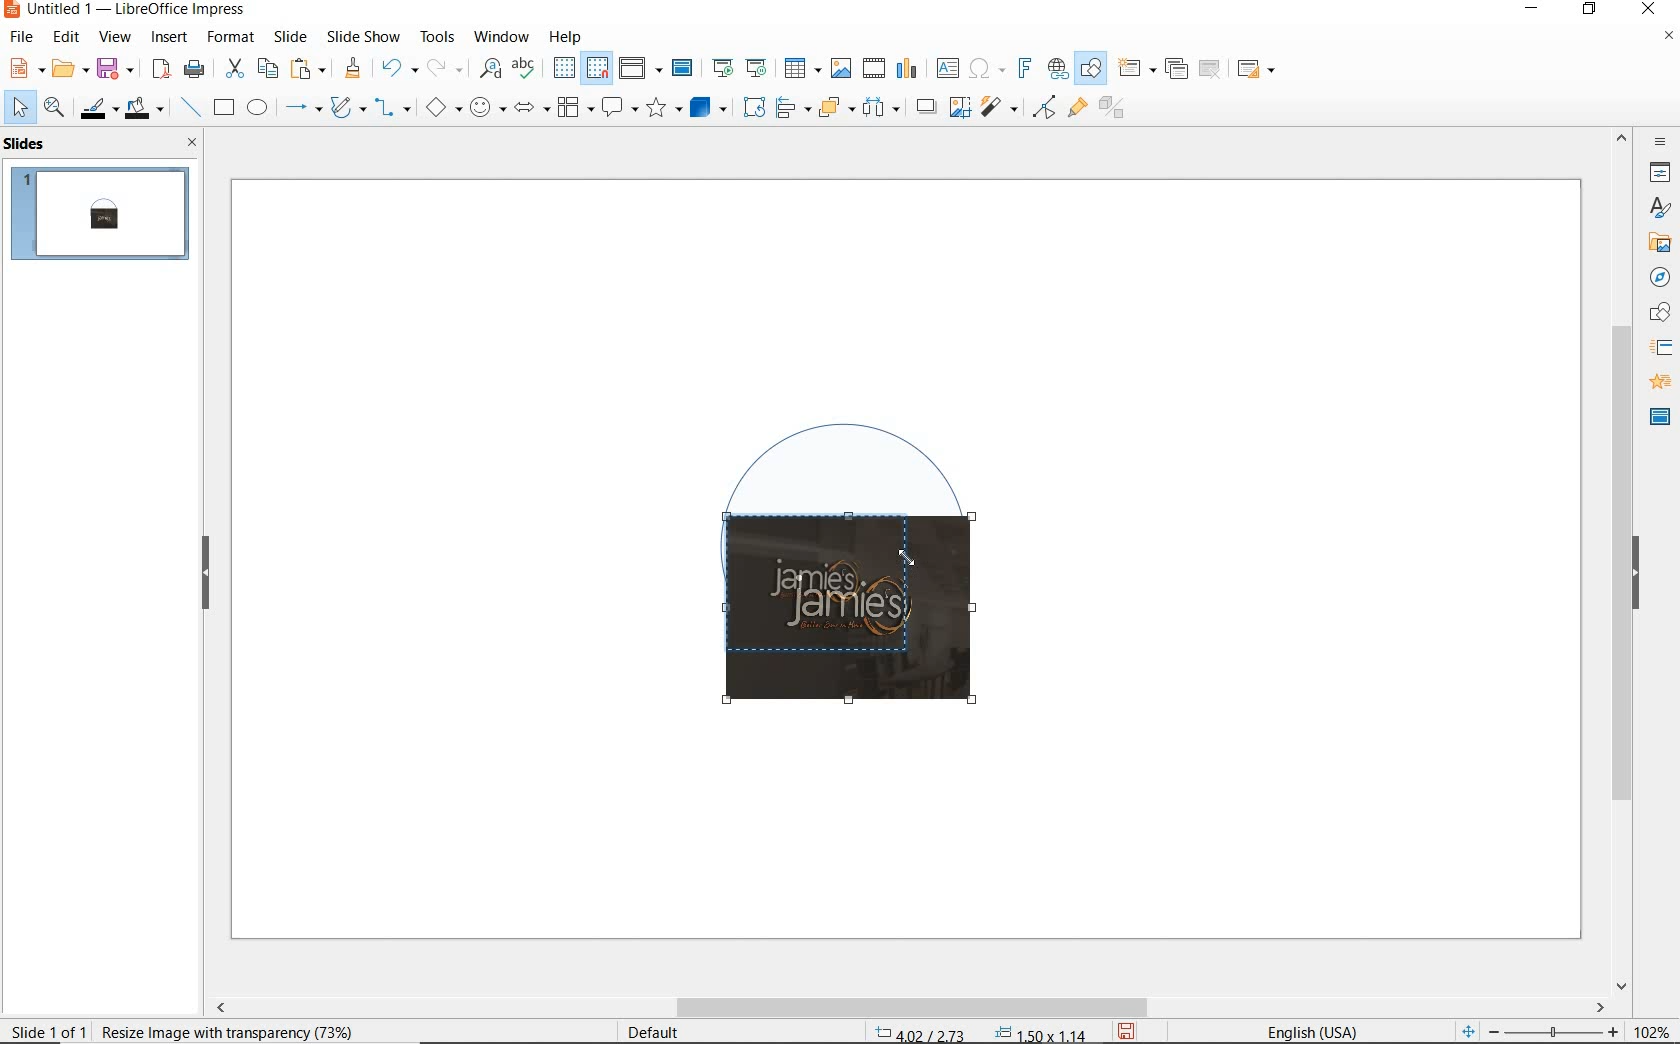  What do you see at coordinates (290, 37) in the screenshot?
I see `slide` at bounding box center [290, 37].